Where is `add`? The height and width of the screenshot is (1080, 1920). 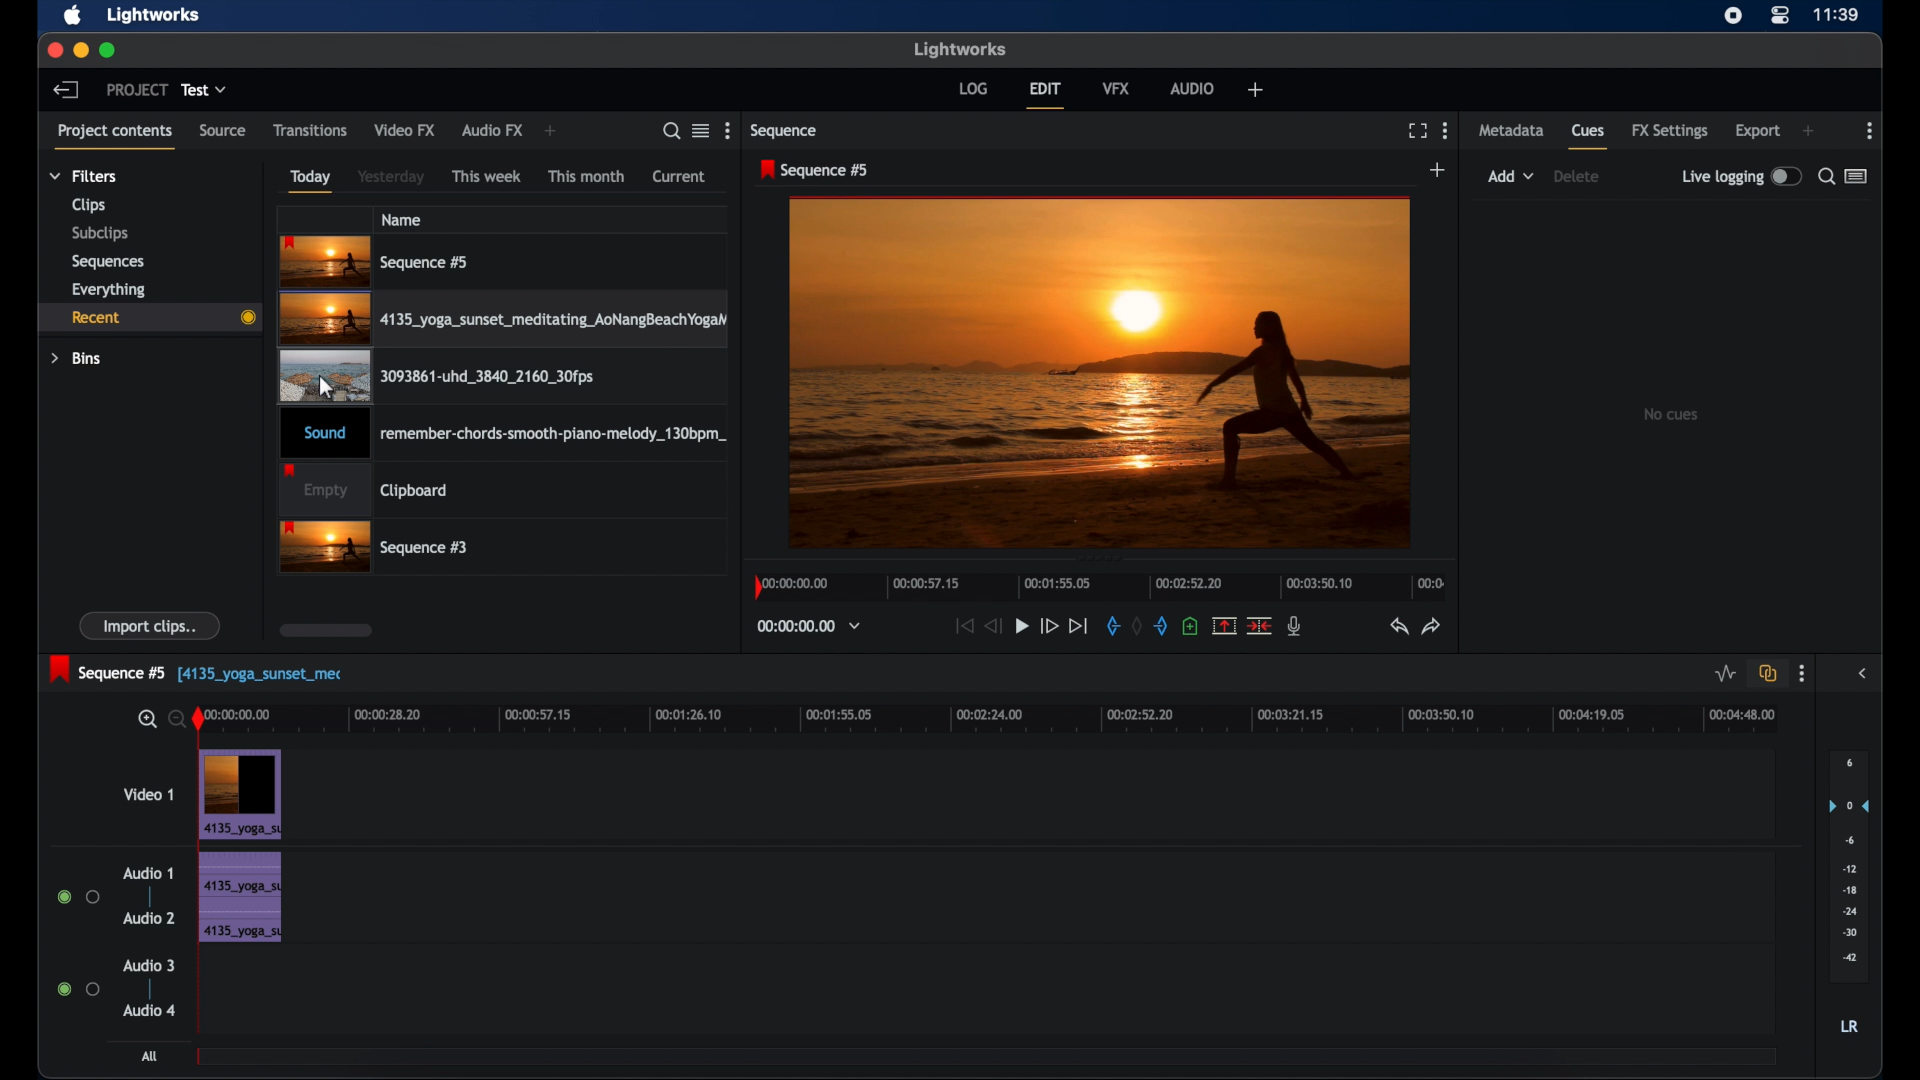 add is located at coordinates (1440, 169).